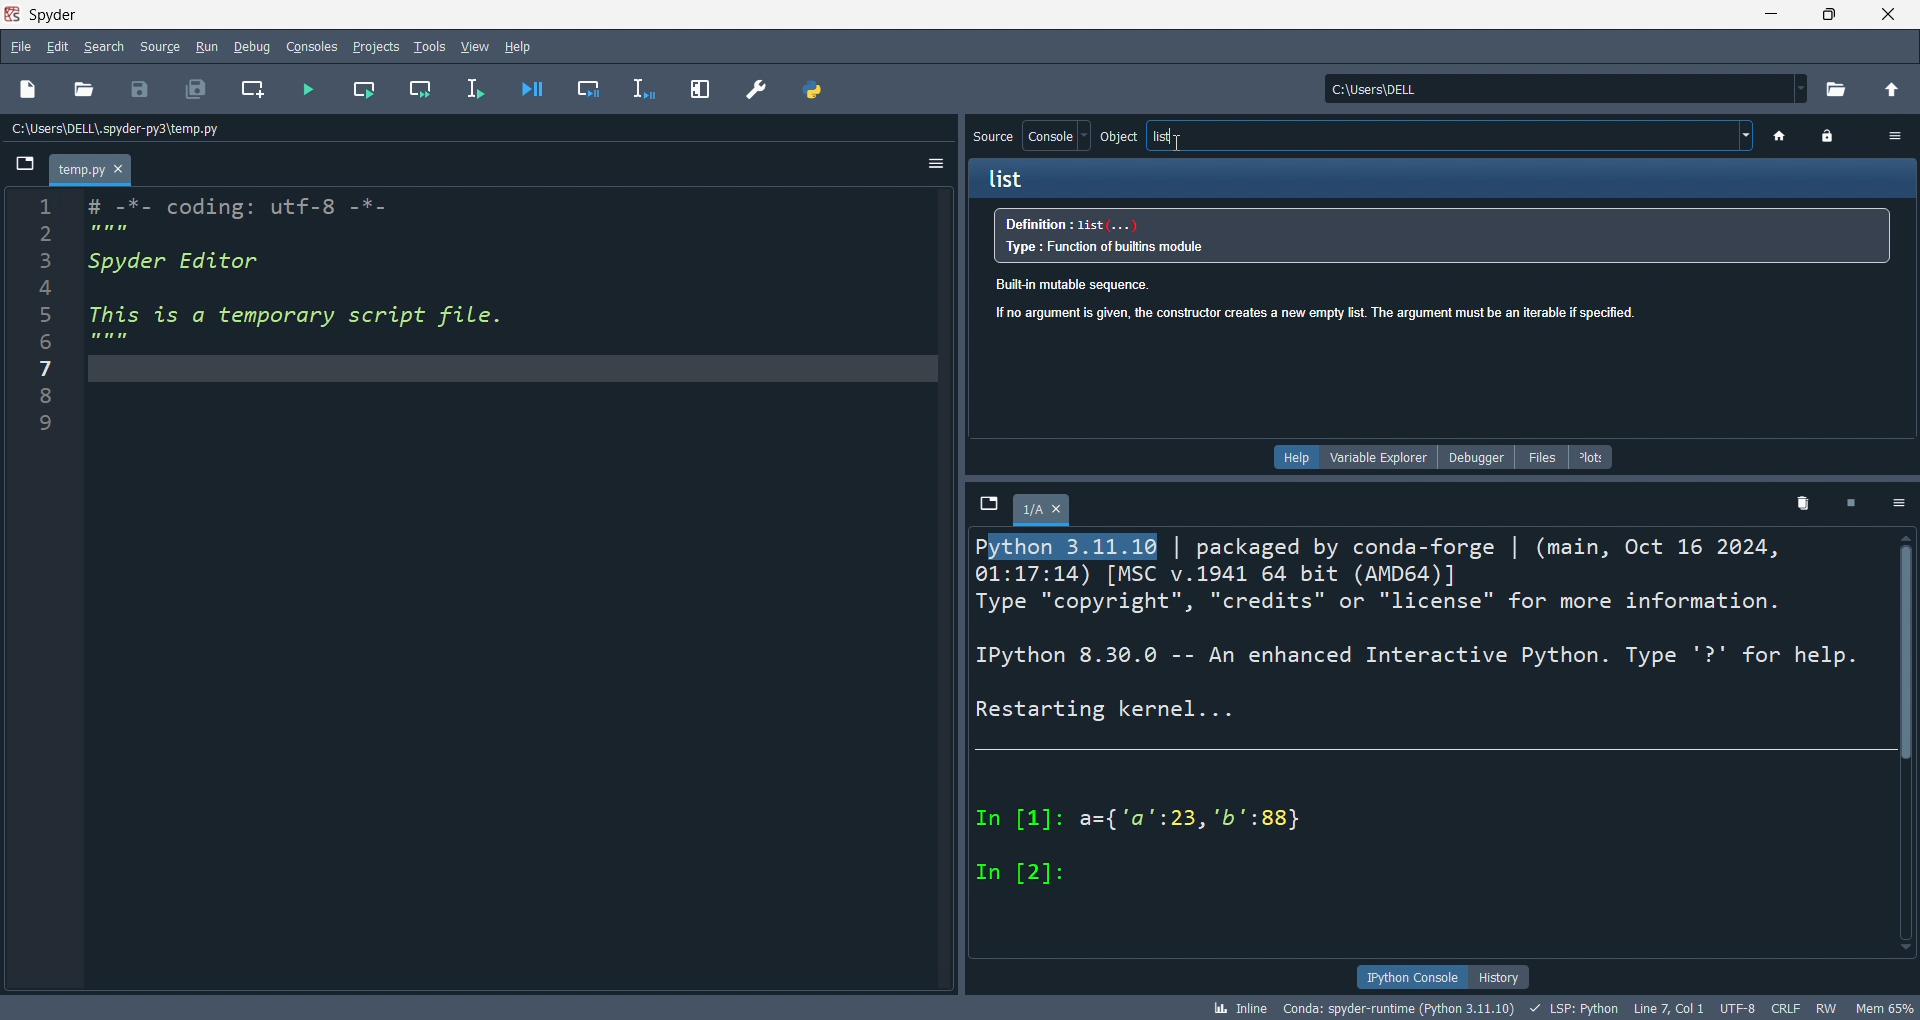 This screenshot has width=1920, height=1020. Describe the element at coordinates (252, 87) in the screenshot. I see `new cel` at that location.